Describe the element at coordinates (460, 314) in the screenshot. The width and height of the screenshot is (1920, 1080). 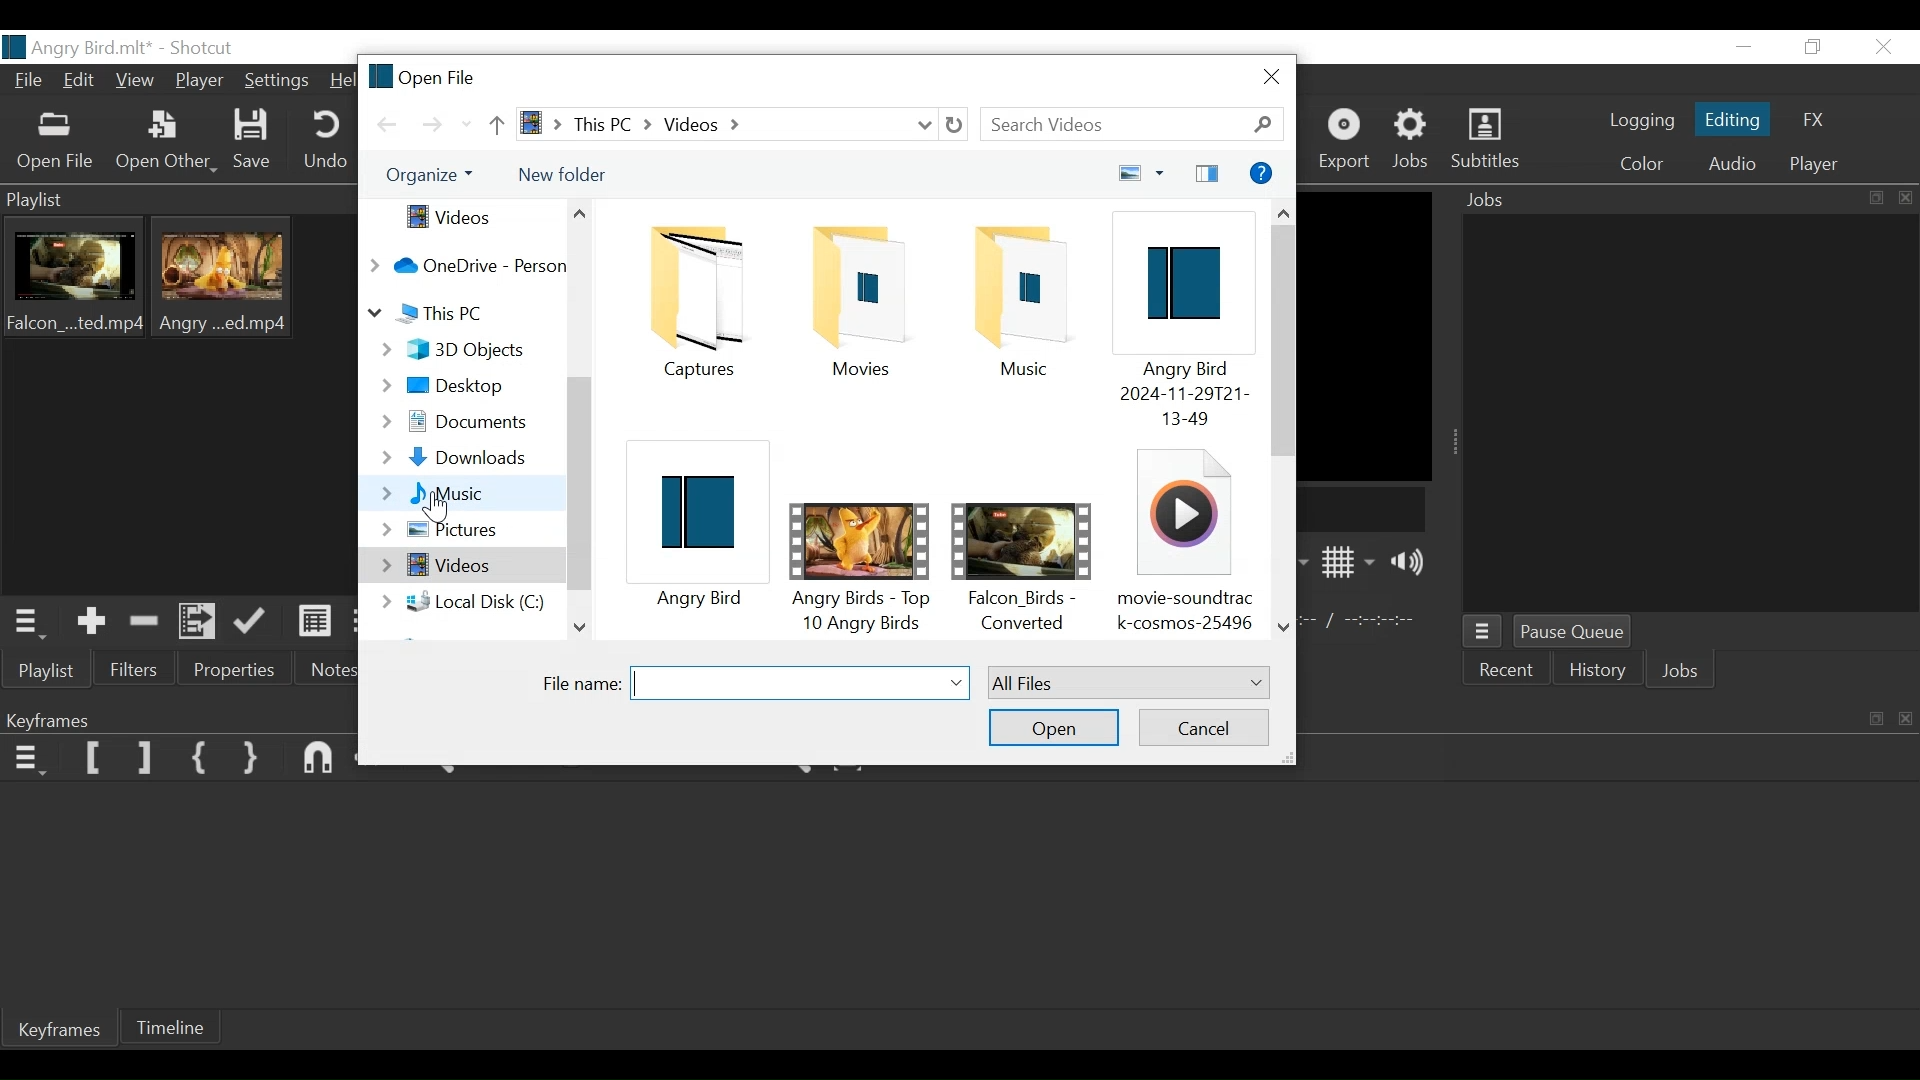
I see `This PC` at that location.